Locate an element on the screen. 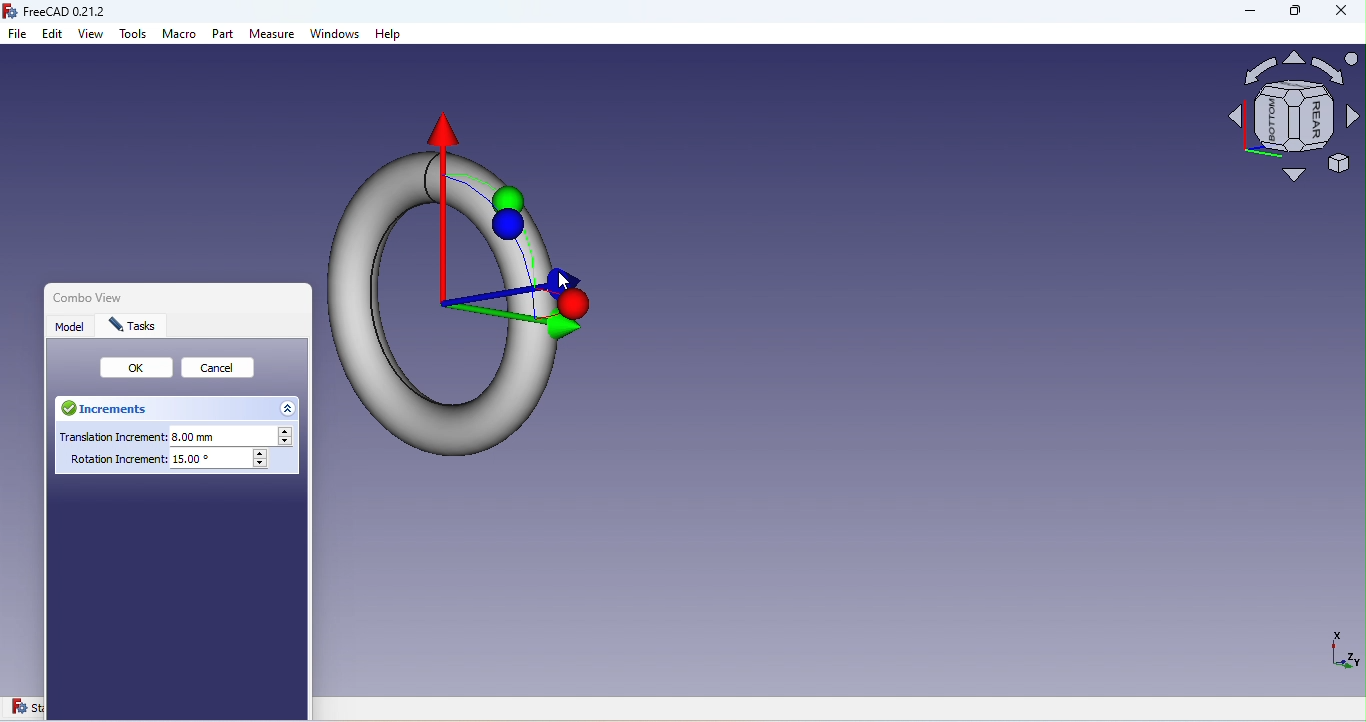  Increase translation increment is located at coordinates (288, 432).